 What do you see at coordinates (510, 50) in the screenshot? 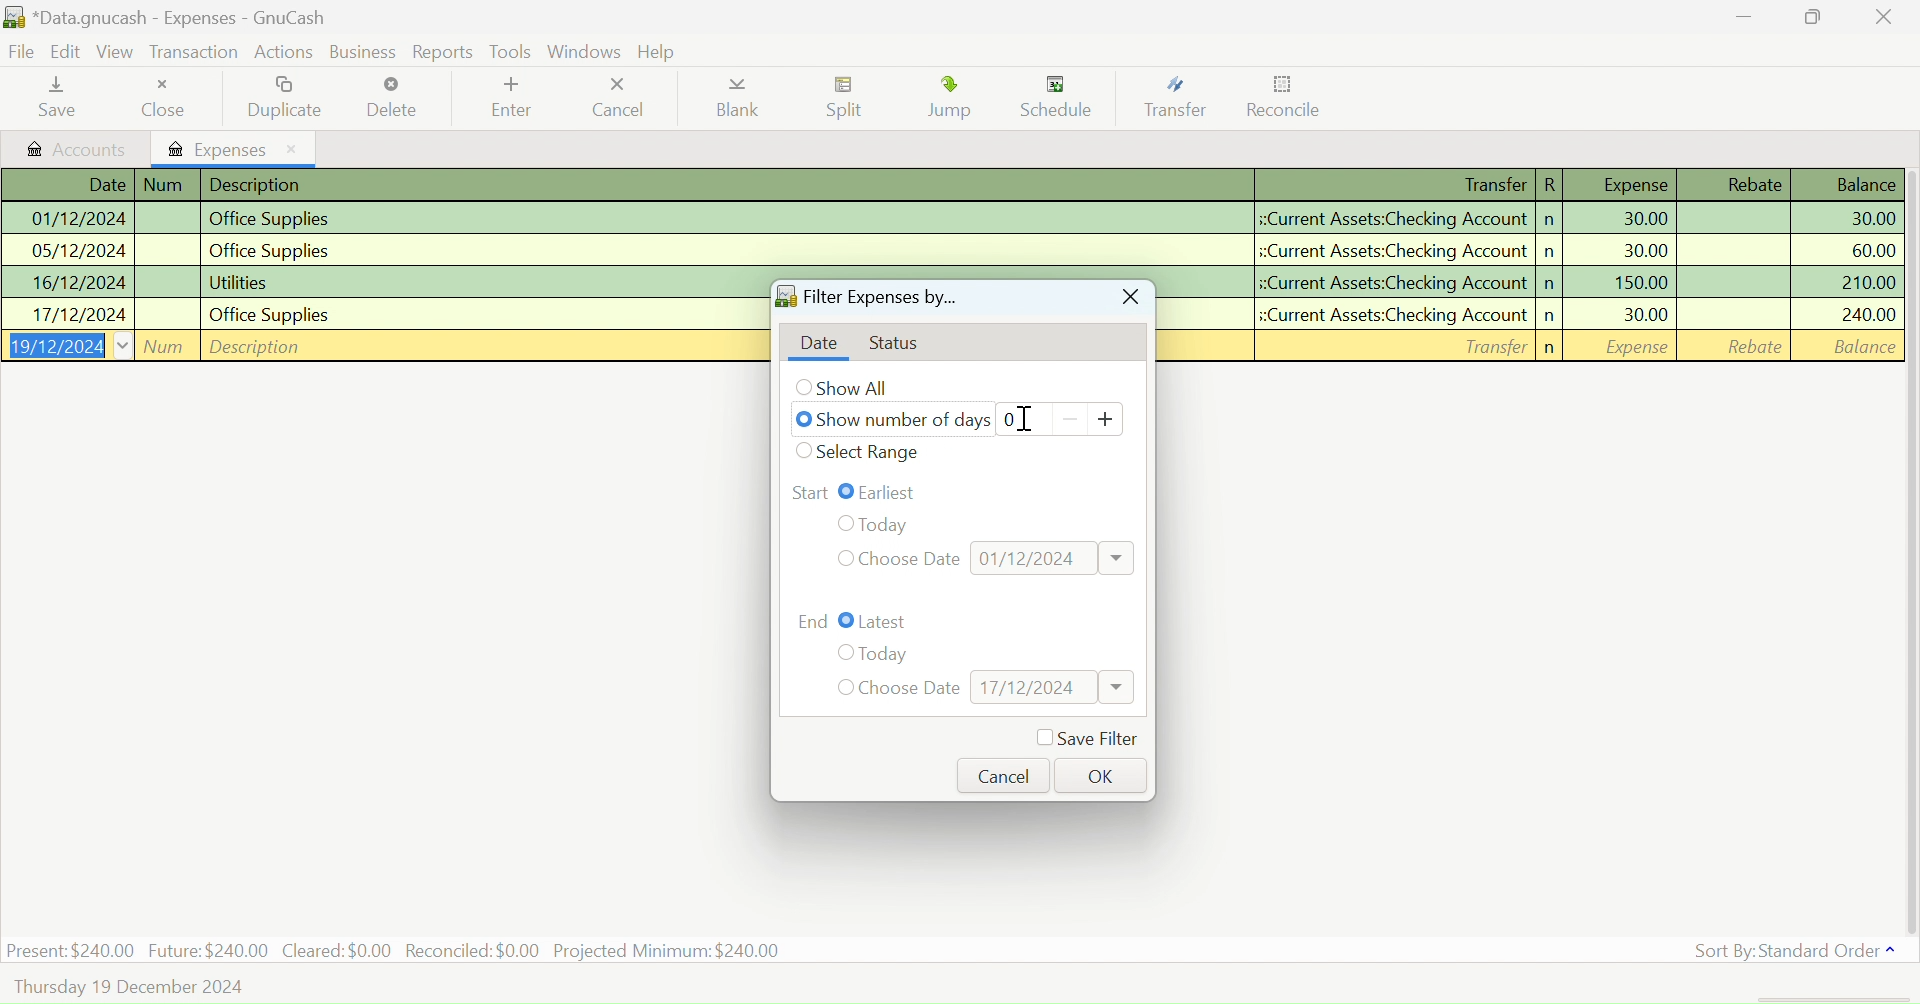
I see `Tools` at bounding box center [510, 50].